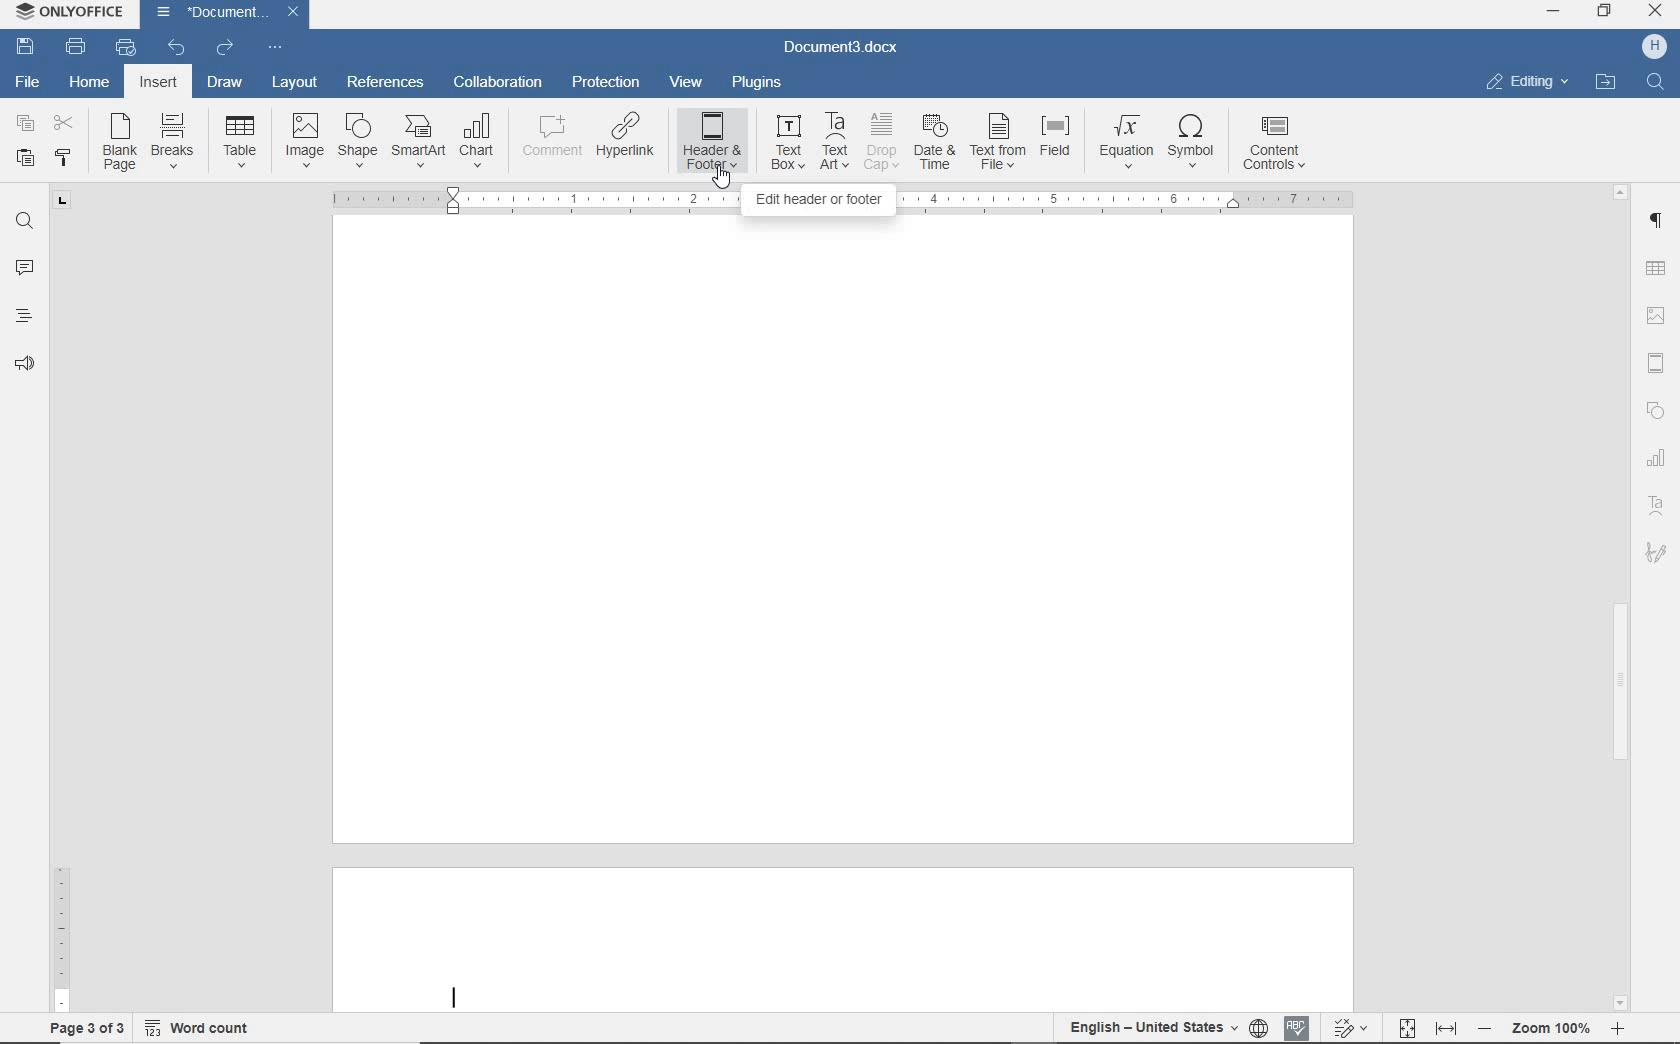  What do you see at coordinates (548, 142) in the screenshot?
I see `COMMENT` at bounding box center [548, 142].